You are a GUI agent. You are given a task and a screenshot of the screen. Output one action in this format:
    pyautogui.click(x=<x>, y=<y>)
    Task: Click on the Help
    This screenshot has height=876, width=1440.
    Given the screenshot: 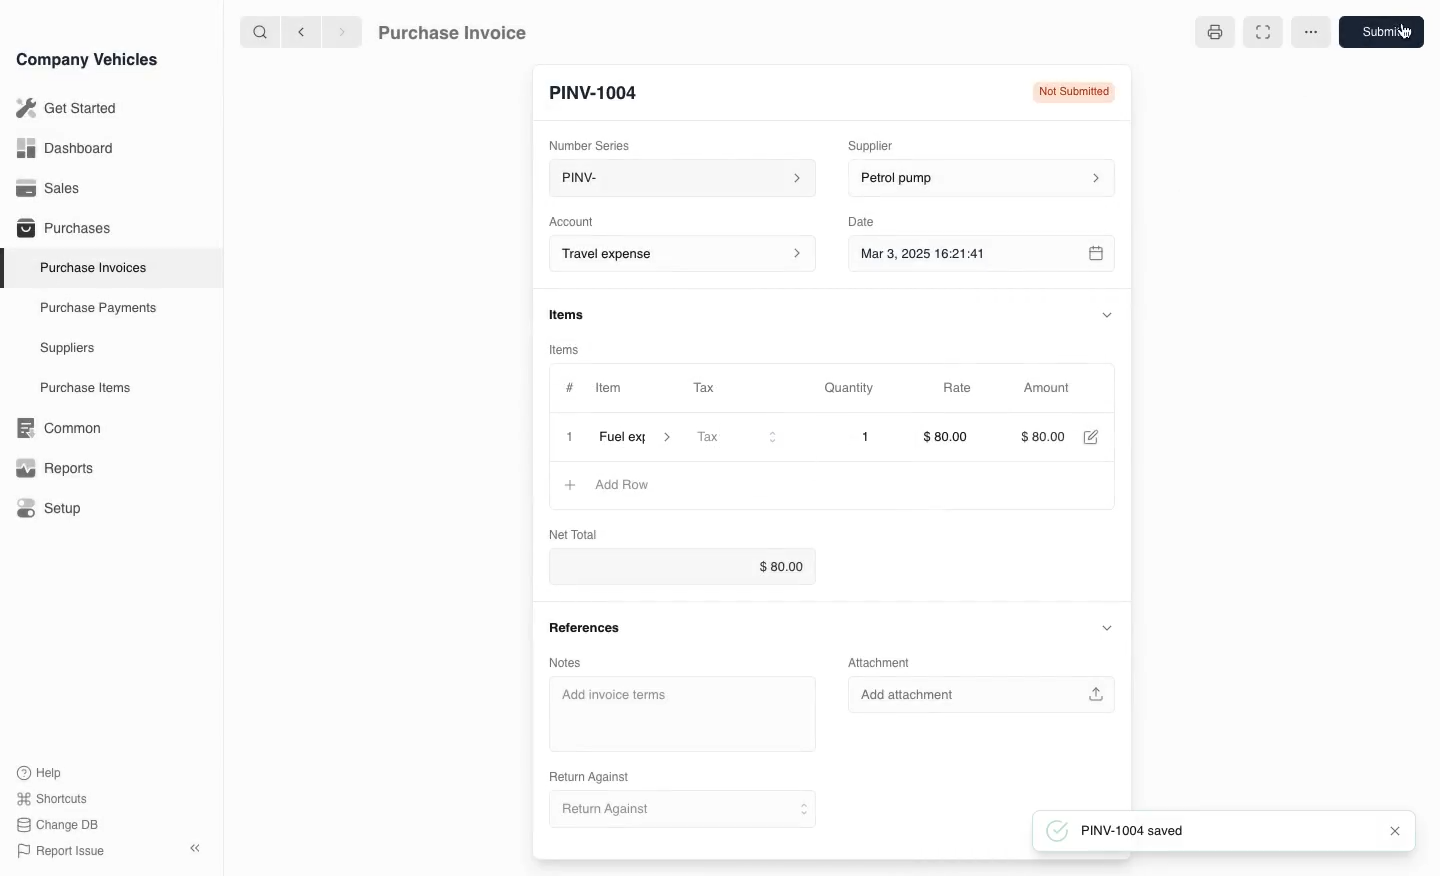 What is the action you would take?
    pyautogui.click(x=44, y=772)
    